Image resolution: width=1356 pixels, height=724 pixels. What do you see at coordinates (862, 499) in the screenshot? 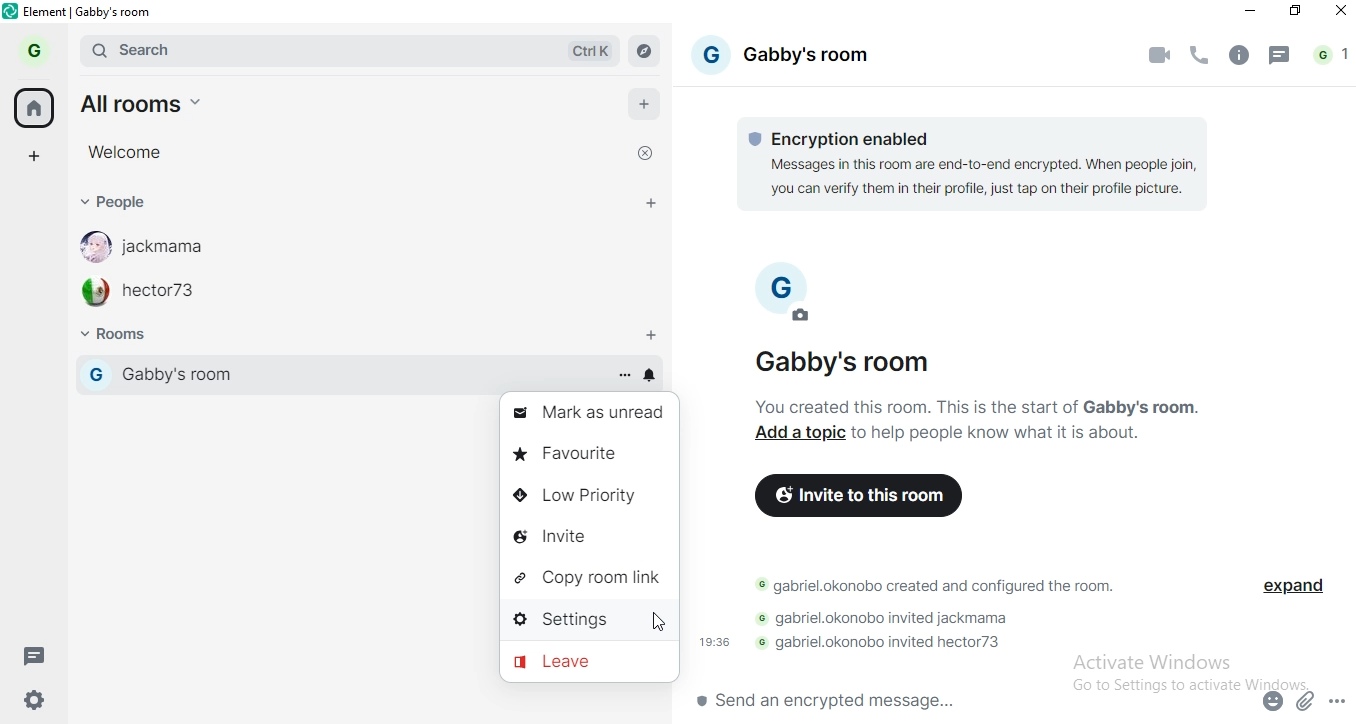
I see `invite to this room` at bounding box center [862, 499].